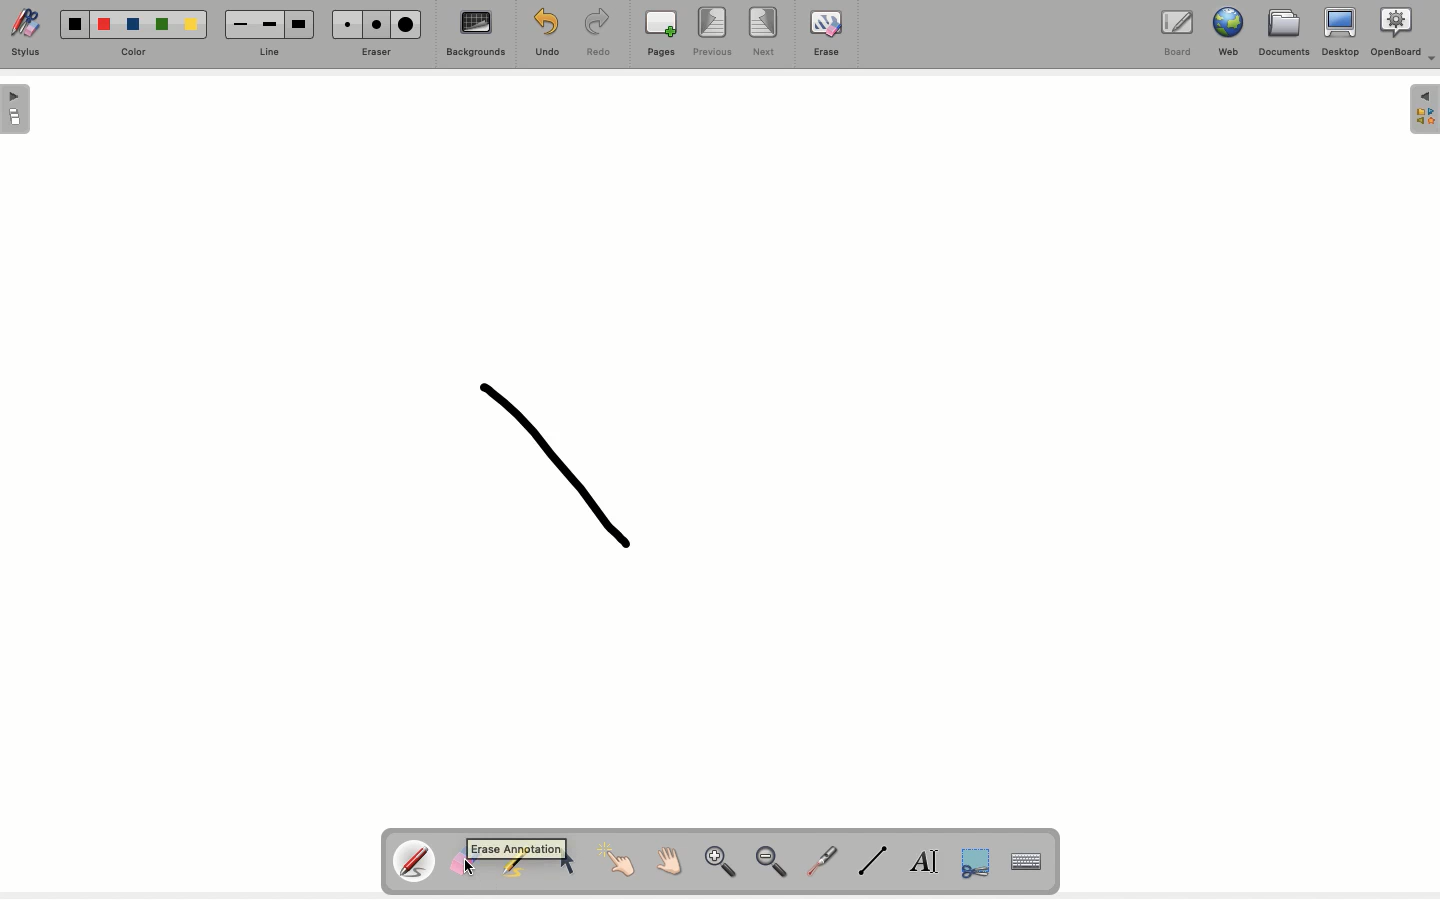 The image size is (1440, 900). Describe the element at coordinates (545, 32) in the screenshot. I see `Undo` at that location.